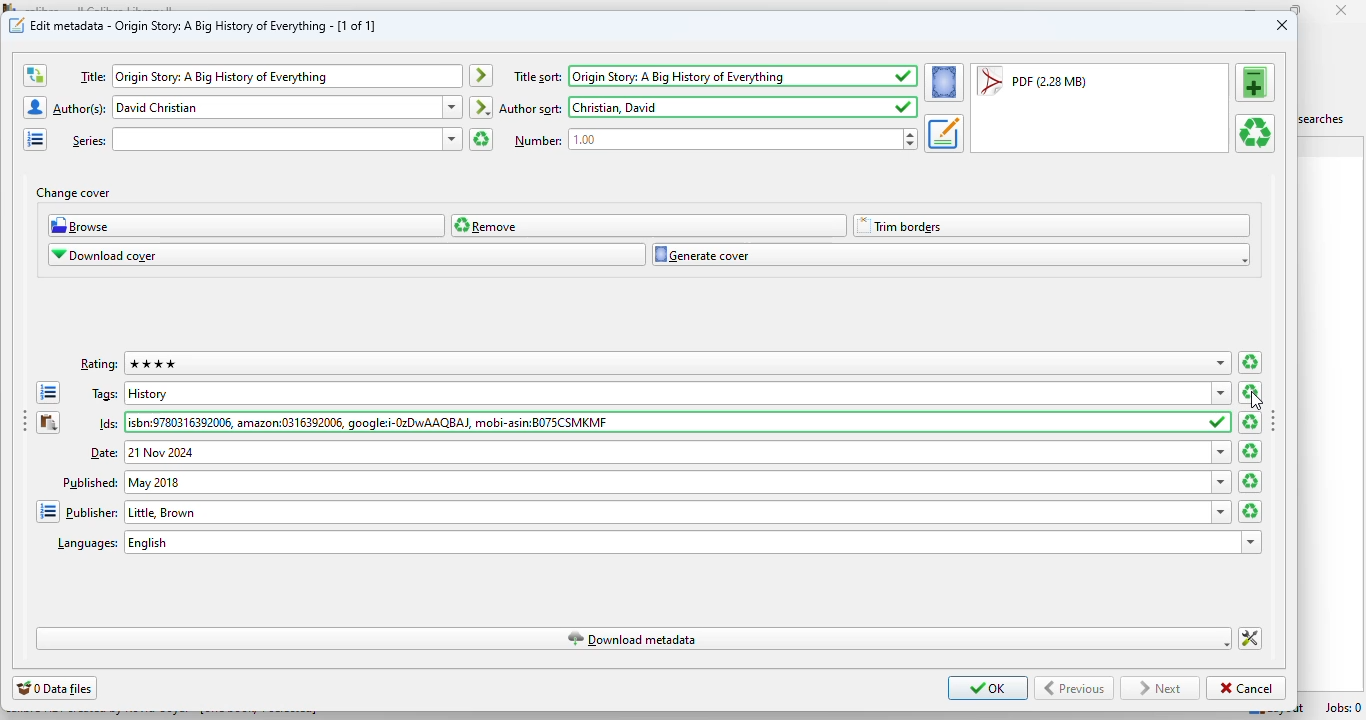 Image resolution: width=1366 pixels, height=720 pixels. Describe the element at coordinates (636, 638) in the screenshot. I see `download metadata` at that location.